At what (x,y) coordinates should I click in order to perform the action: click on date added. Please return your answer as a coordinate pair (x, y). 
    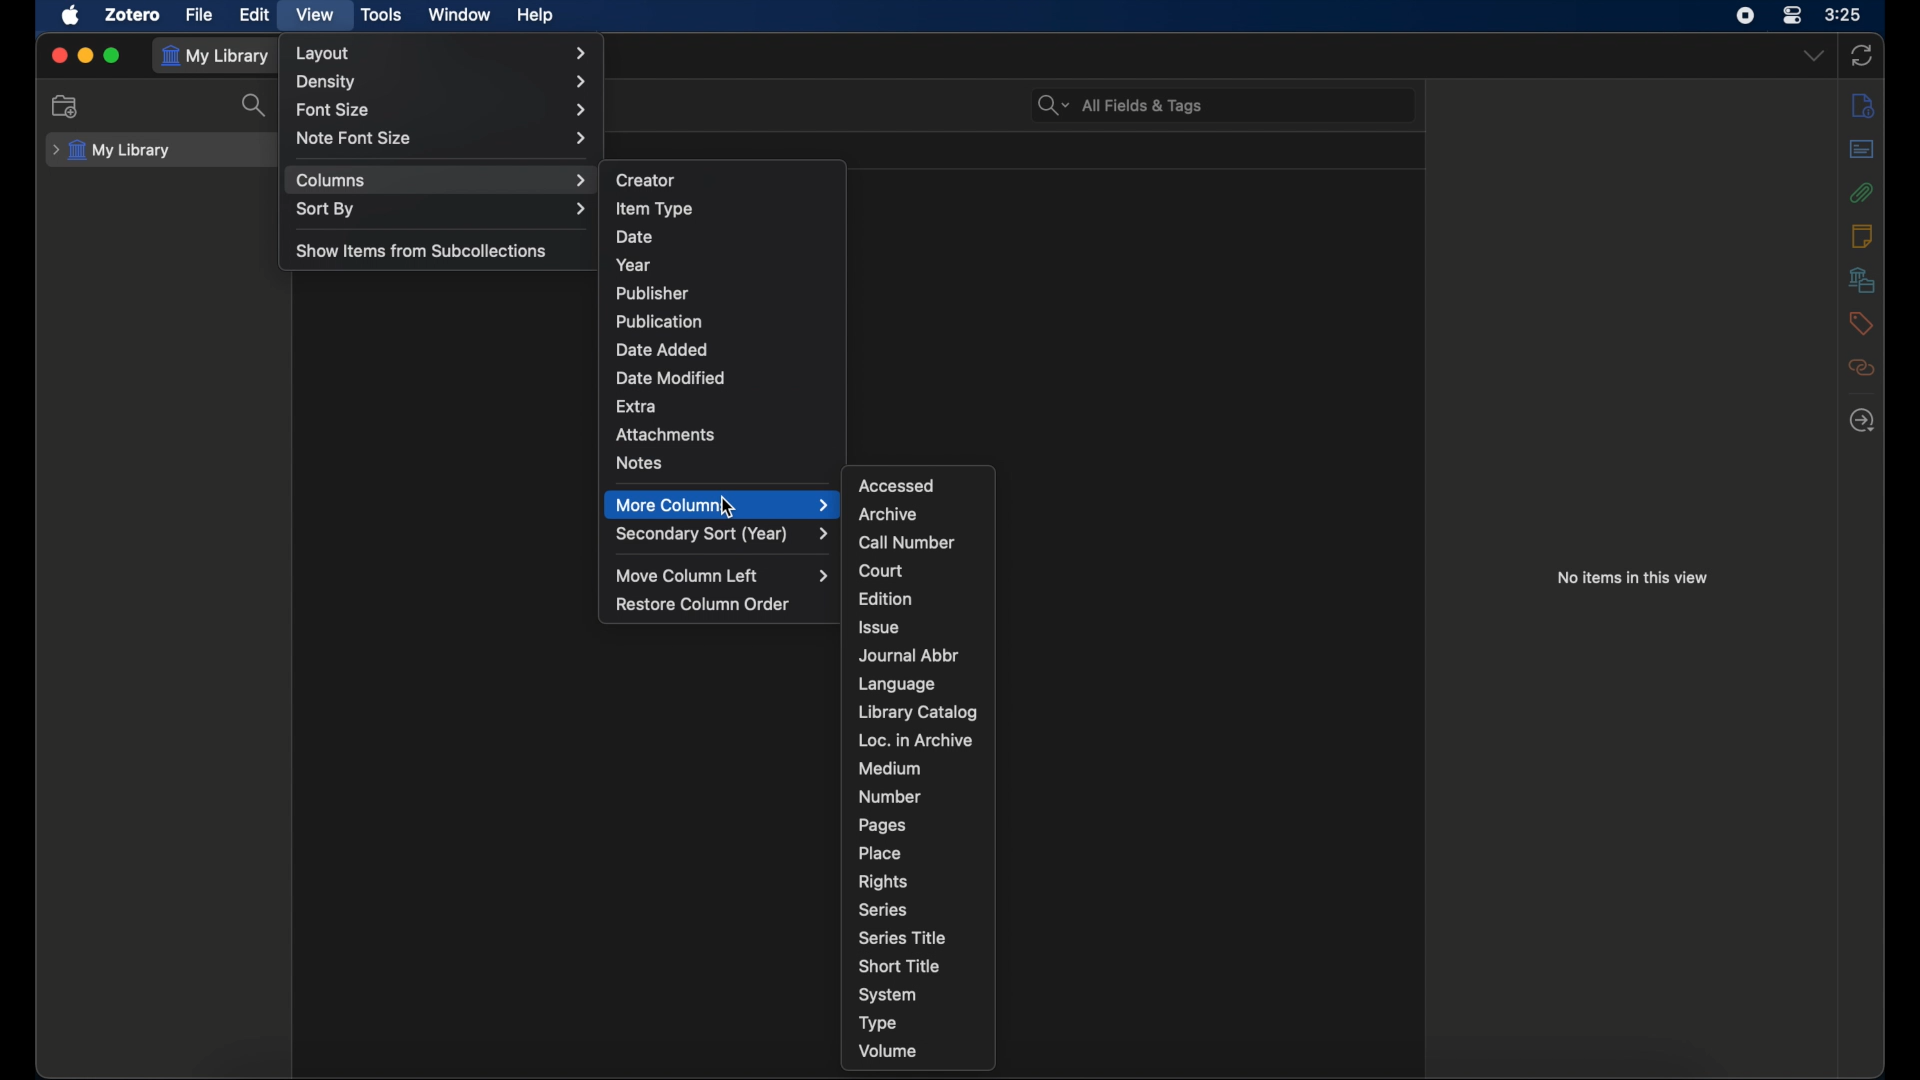
    Looking at the image, I should click on (662, 350).